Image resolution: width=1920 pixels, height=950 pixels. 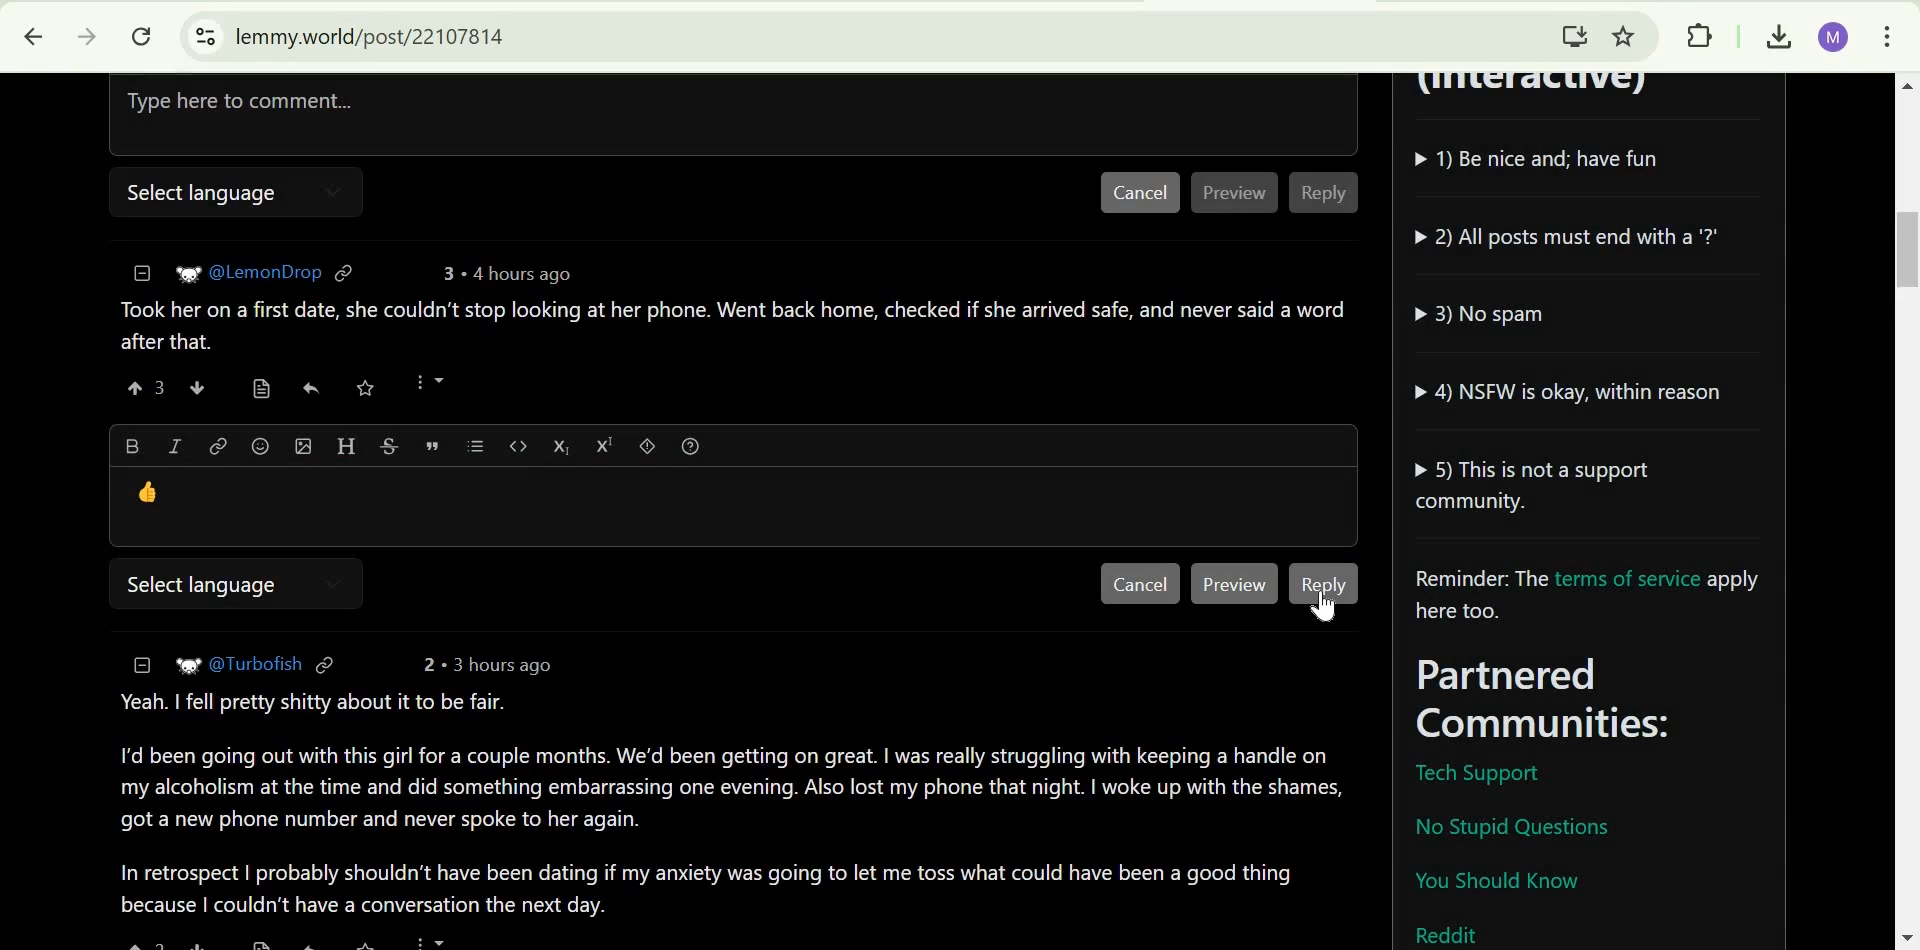 What do you see at coordinates (1577, 325) in the screenshot?
I see `community guidelines` at bounding box center [1577, 325].